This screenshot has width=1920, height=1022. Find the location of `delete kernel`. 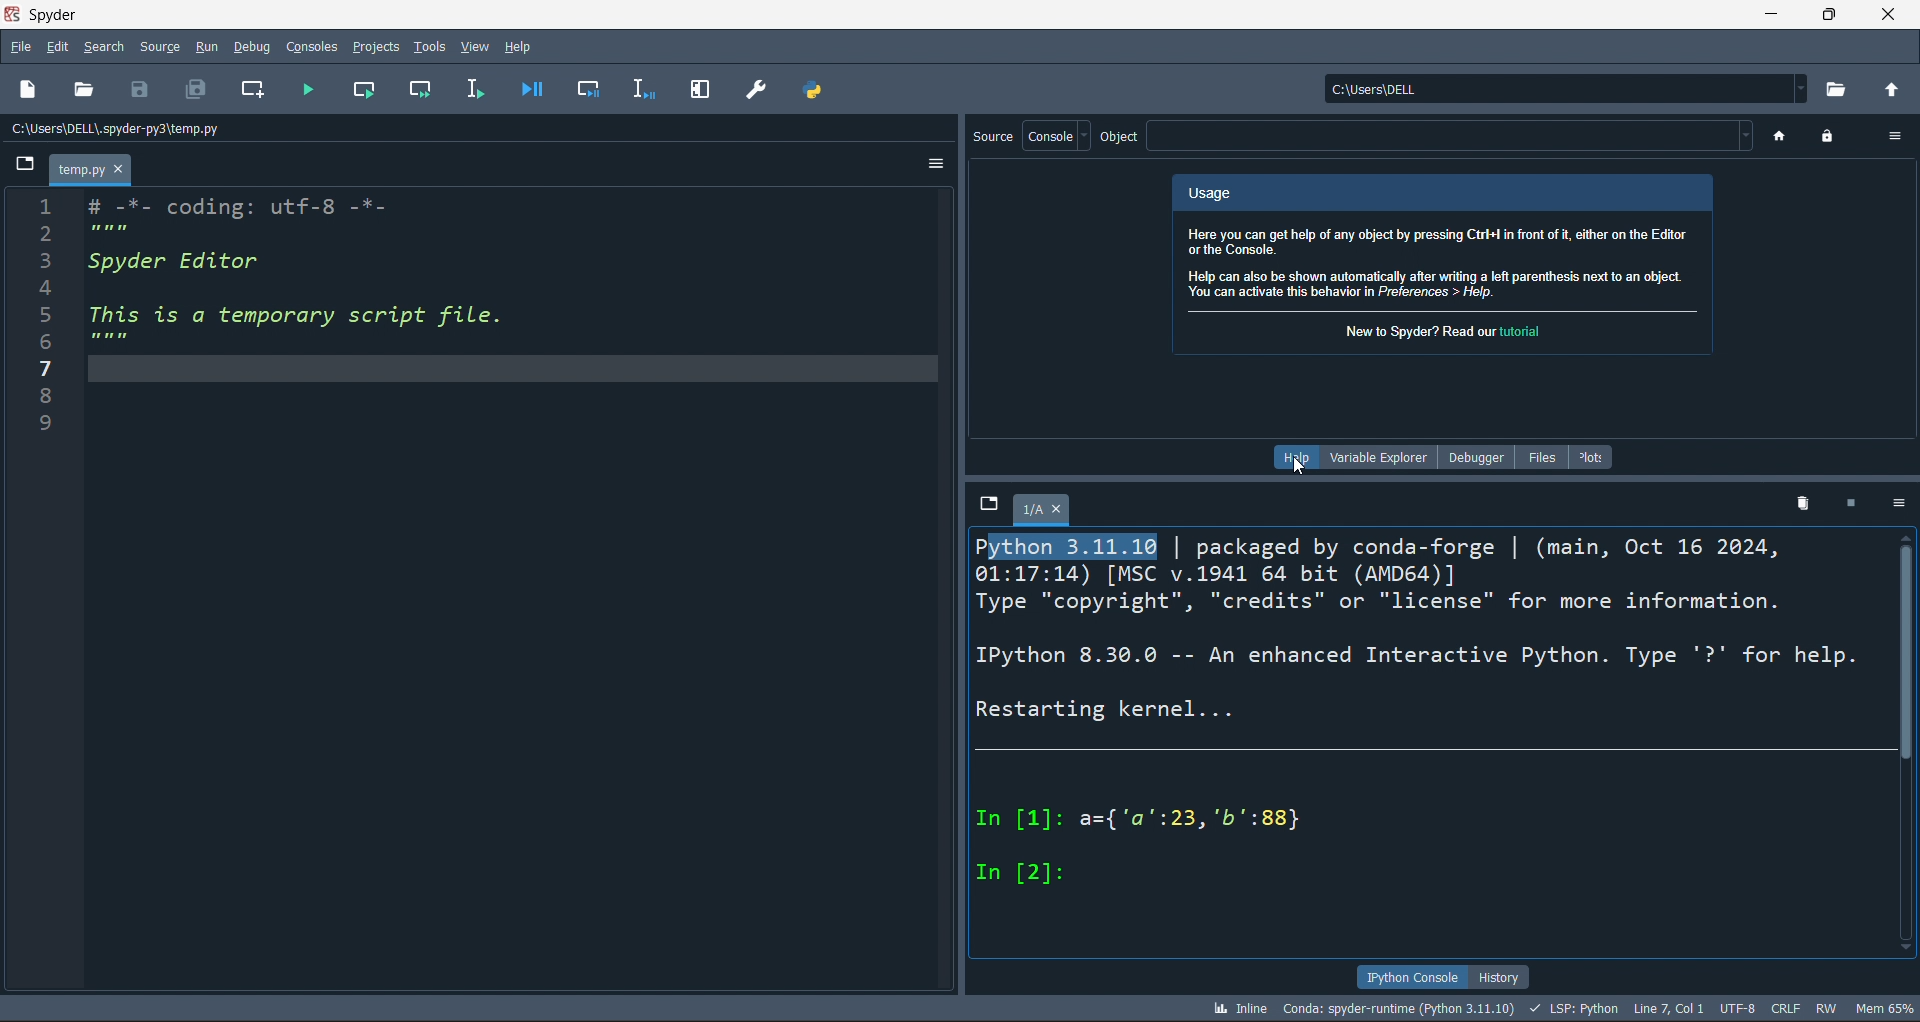

delete kernel is located at coordinates (1805, 504).